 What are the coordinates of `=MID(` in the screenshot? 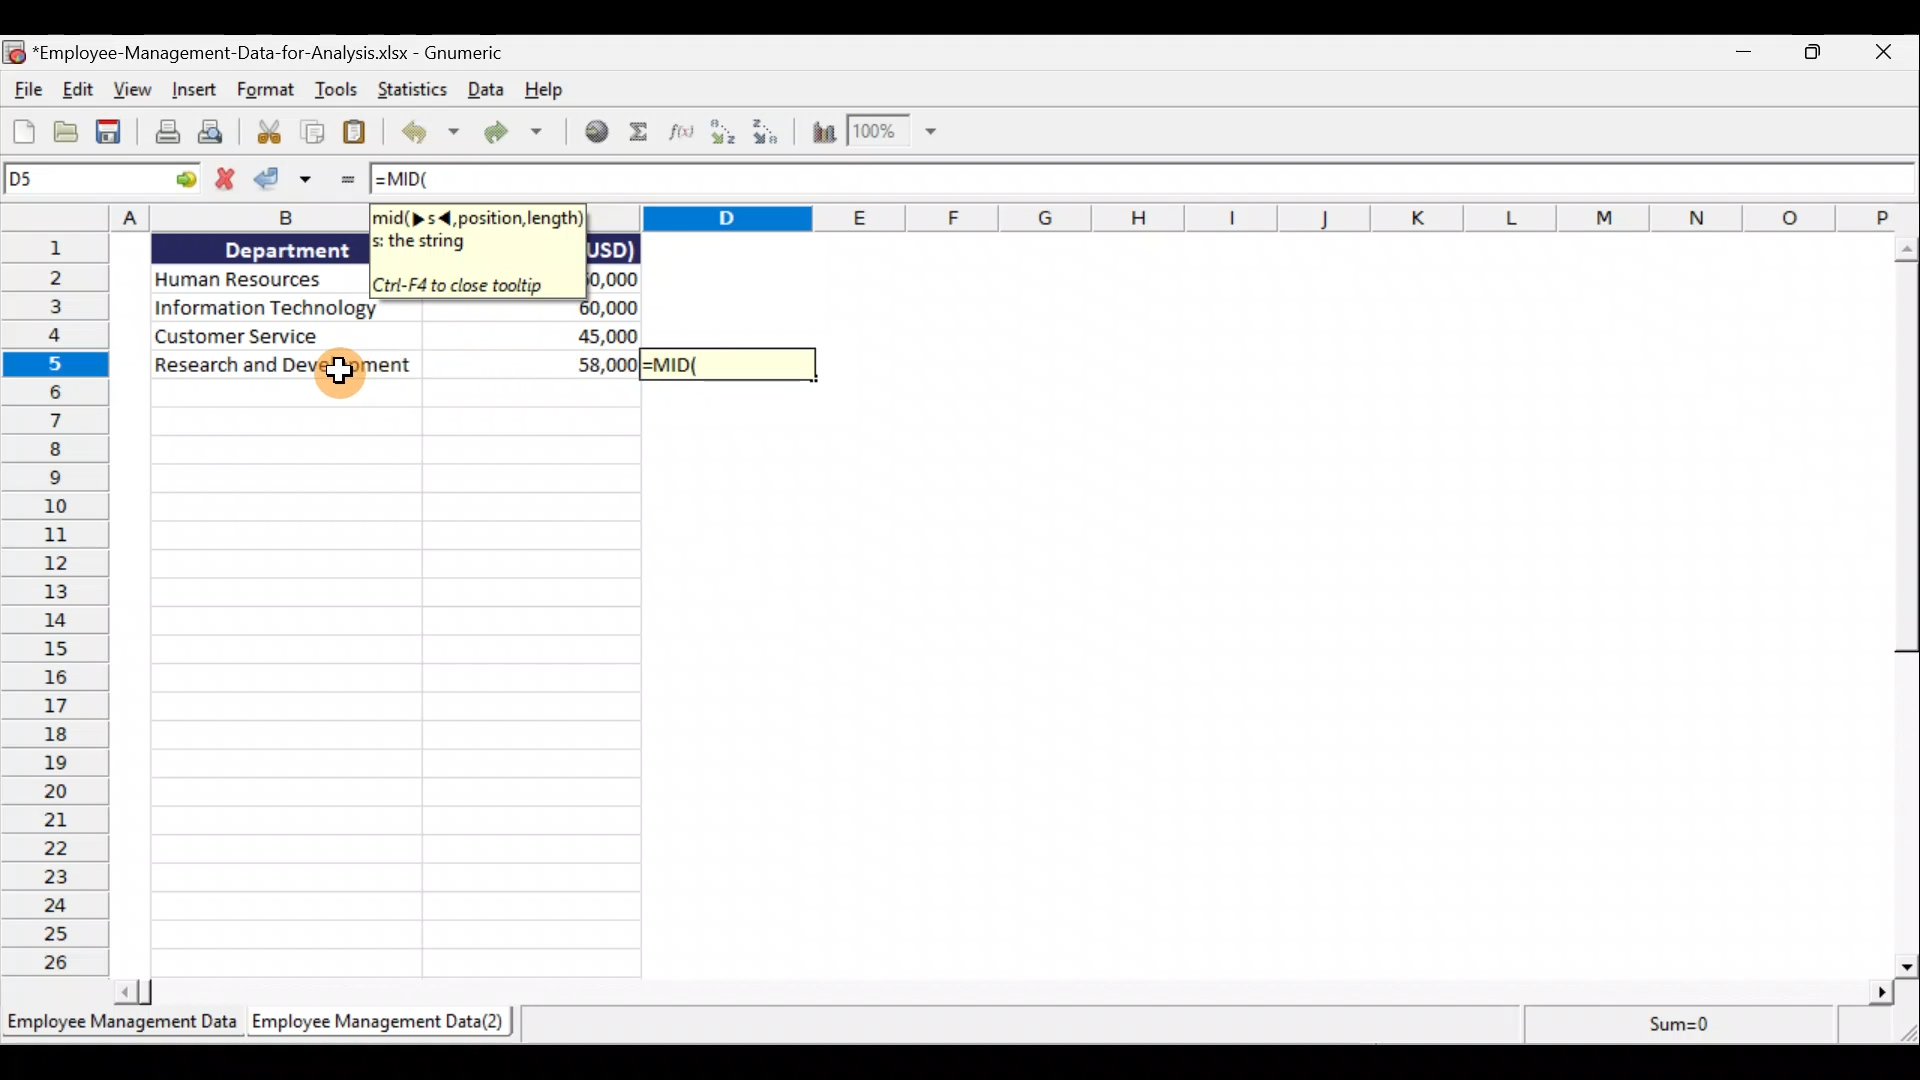 It's located at (1143, 179).